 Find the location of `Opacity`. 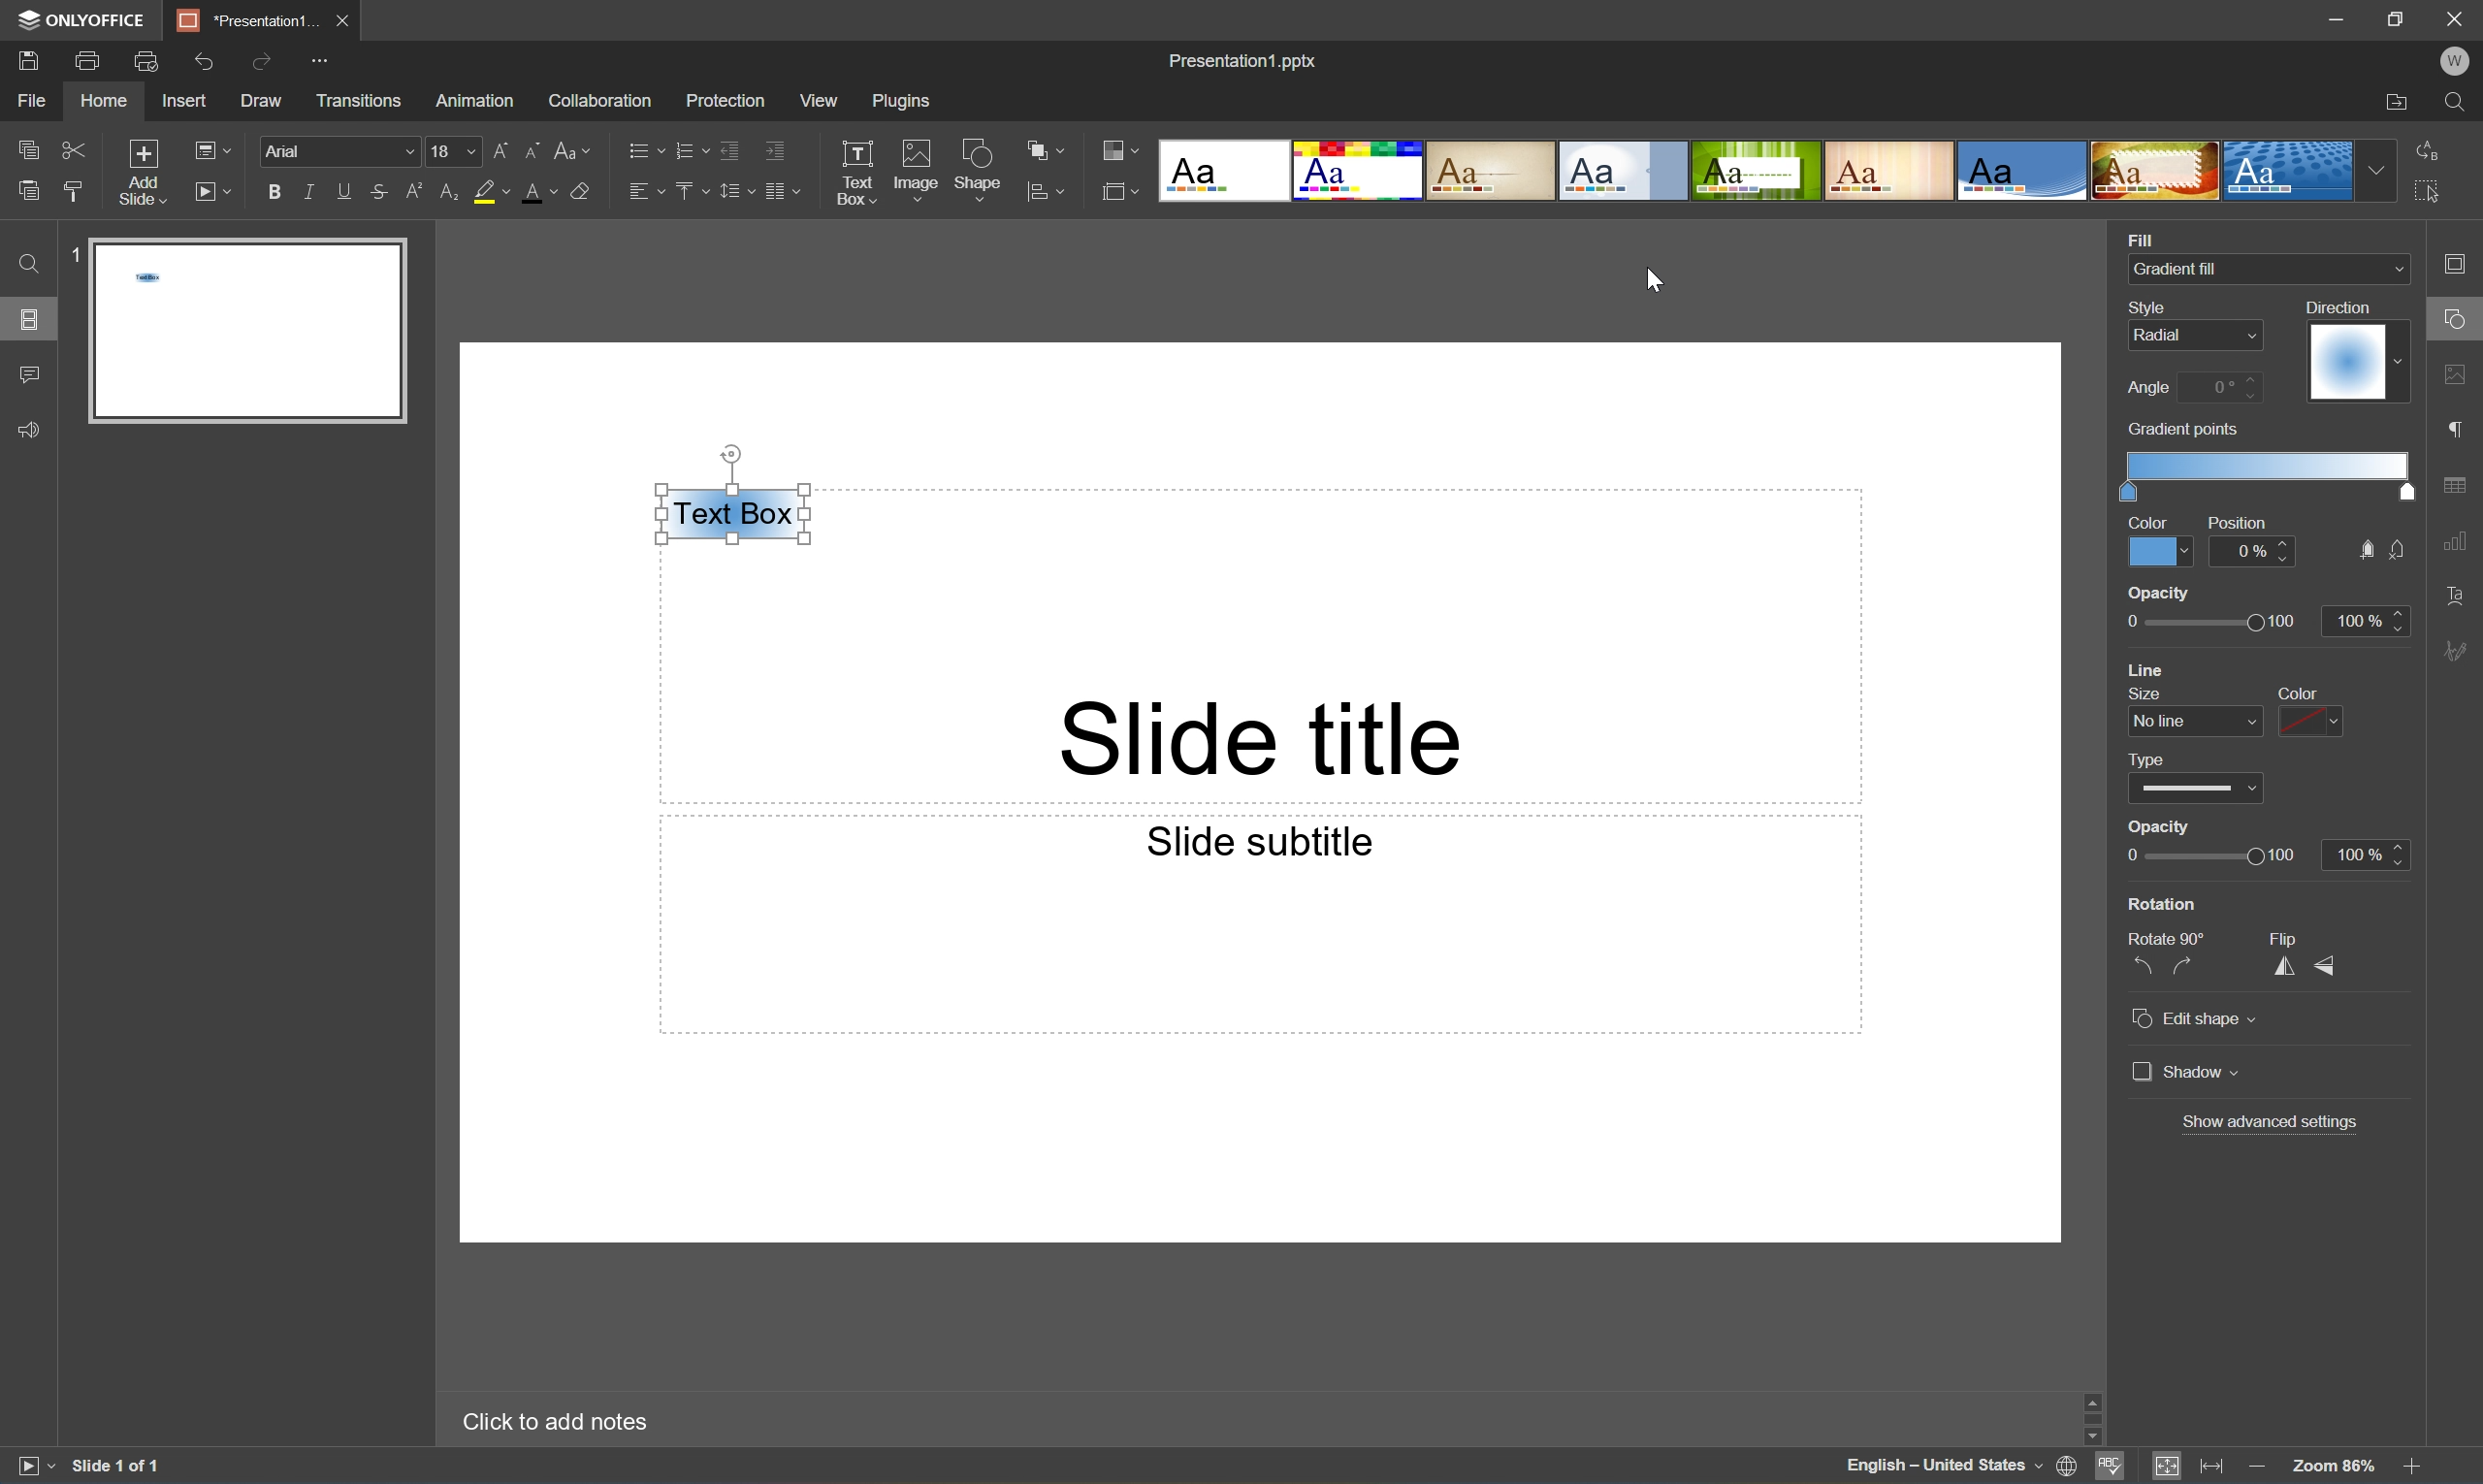

Opacity is located at coordinates (2157, 826).